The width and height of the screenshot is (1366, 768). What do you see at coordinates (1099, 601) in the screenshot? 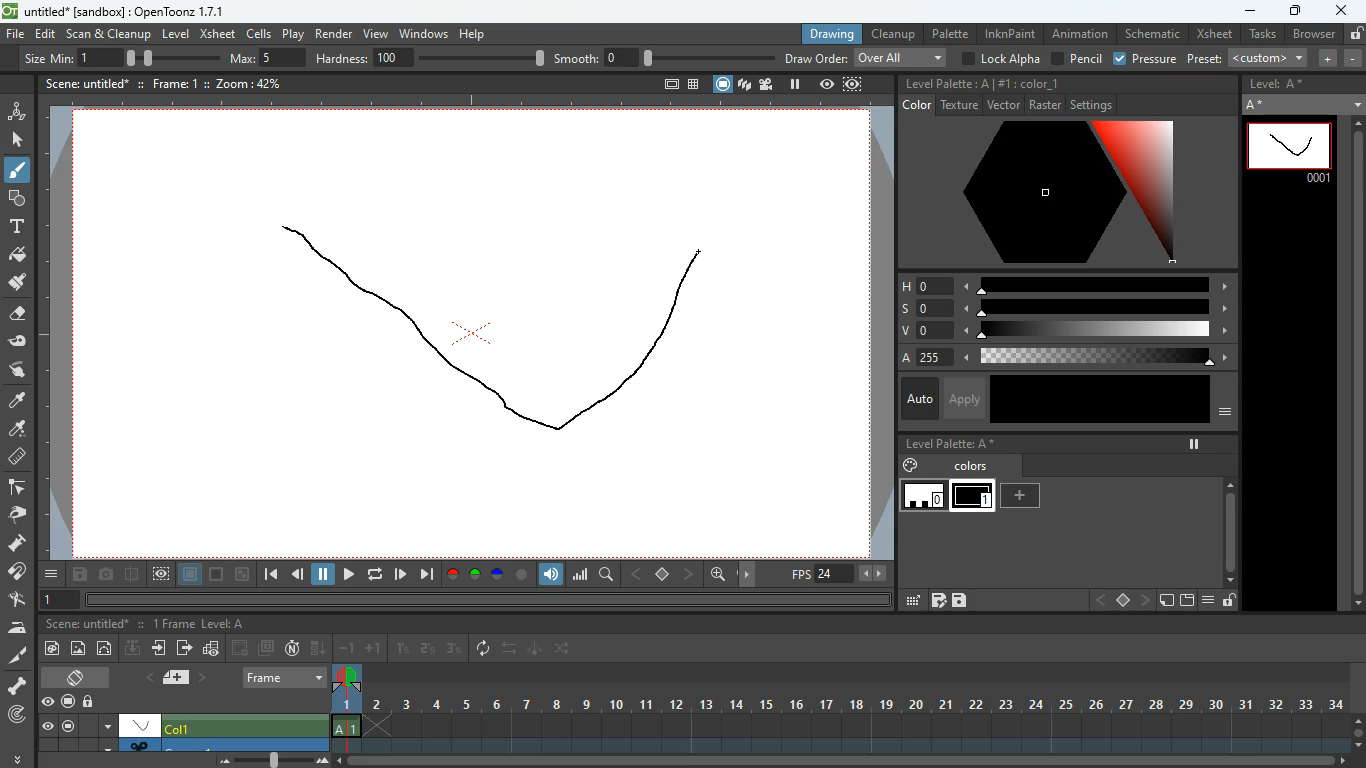
I see `left` at bounding box center [1099, 601].